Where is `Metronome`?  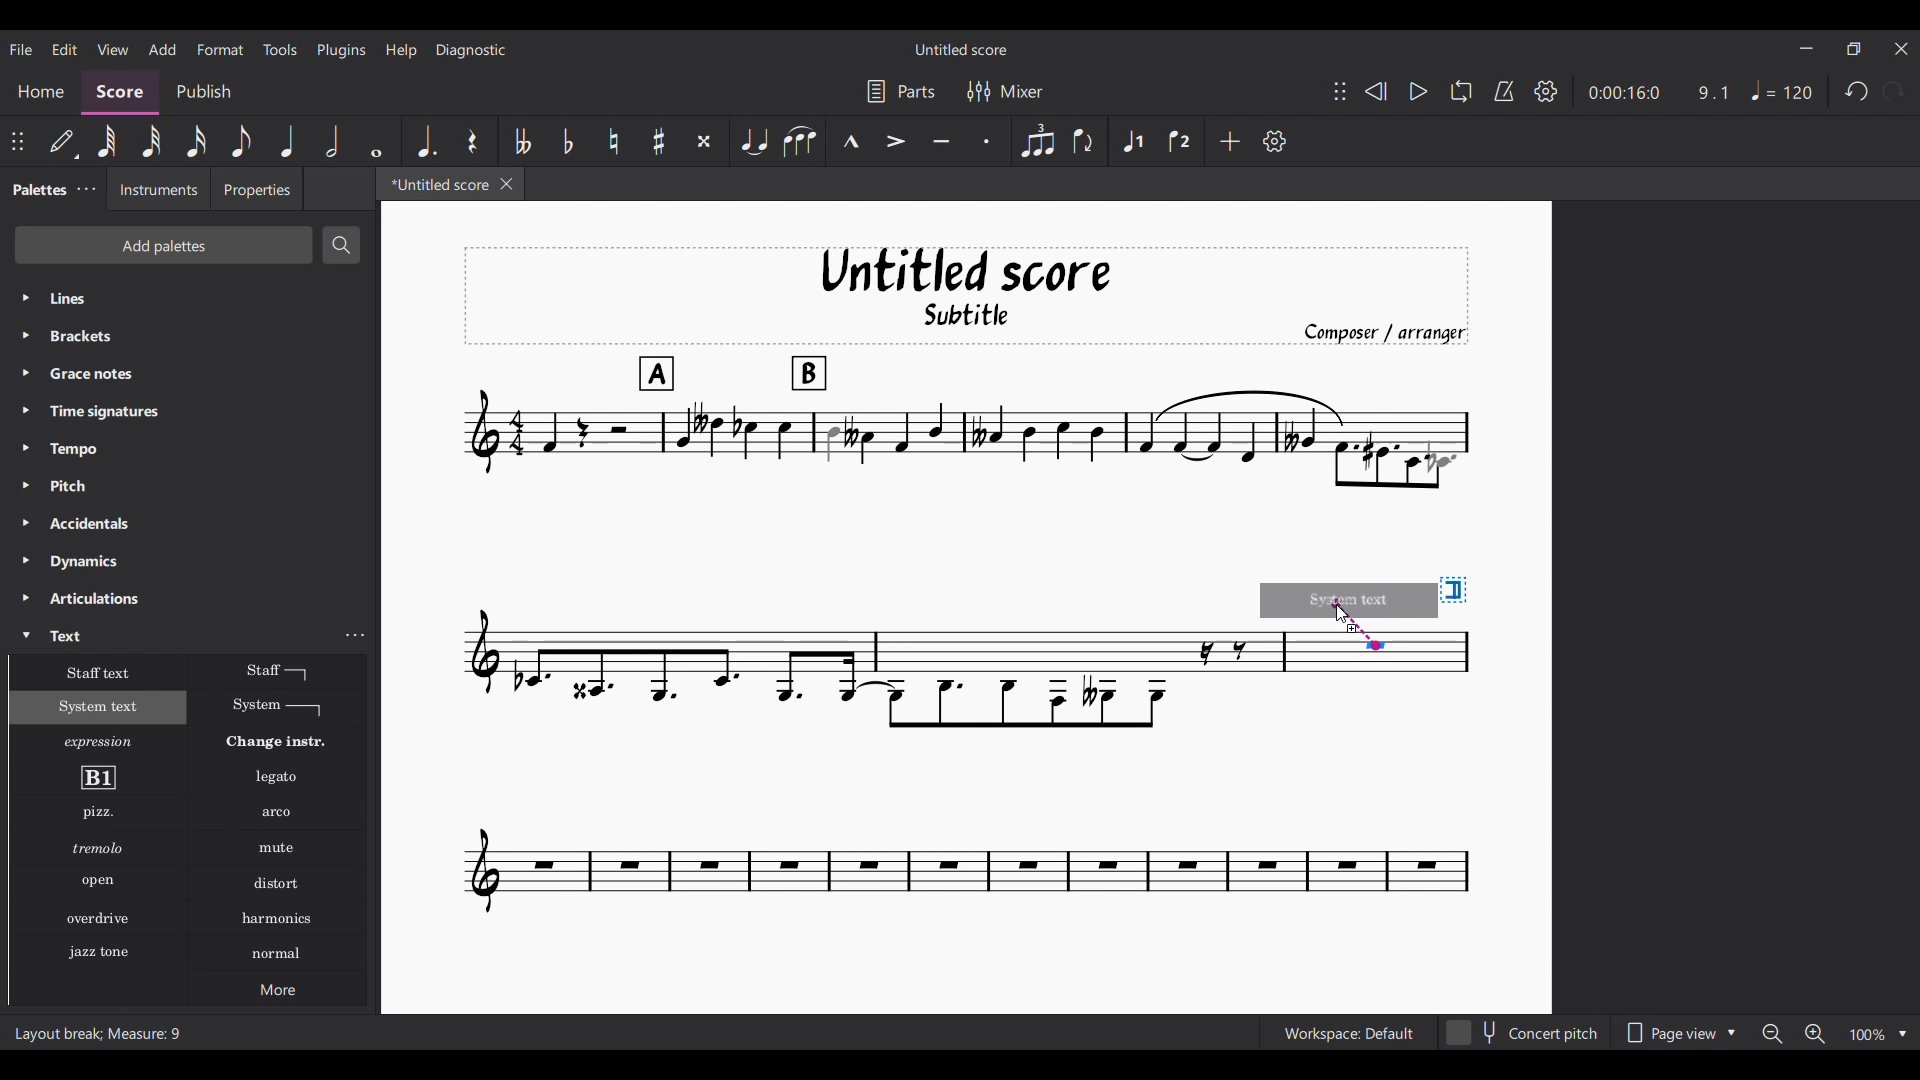
Metronome is located at coordinates (1504, 91).